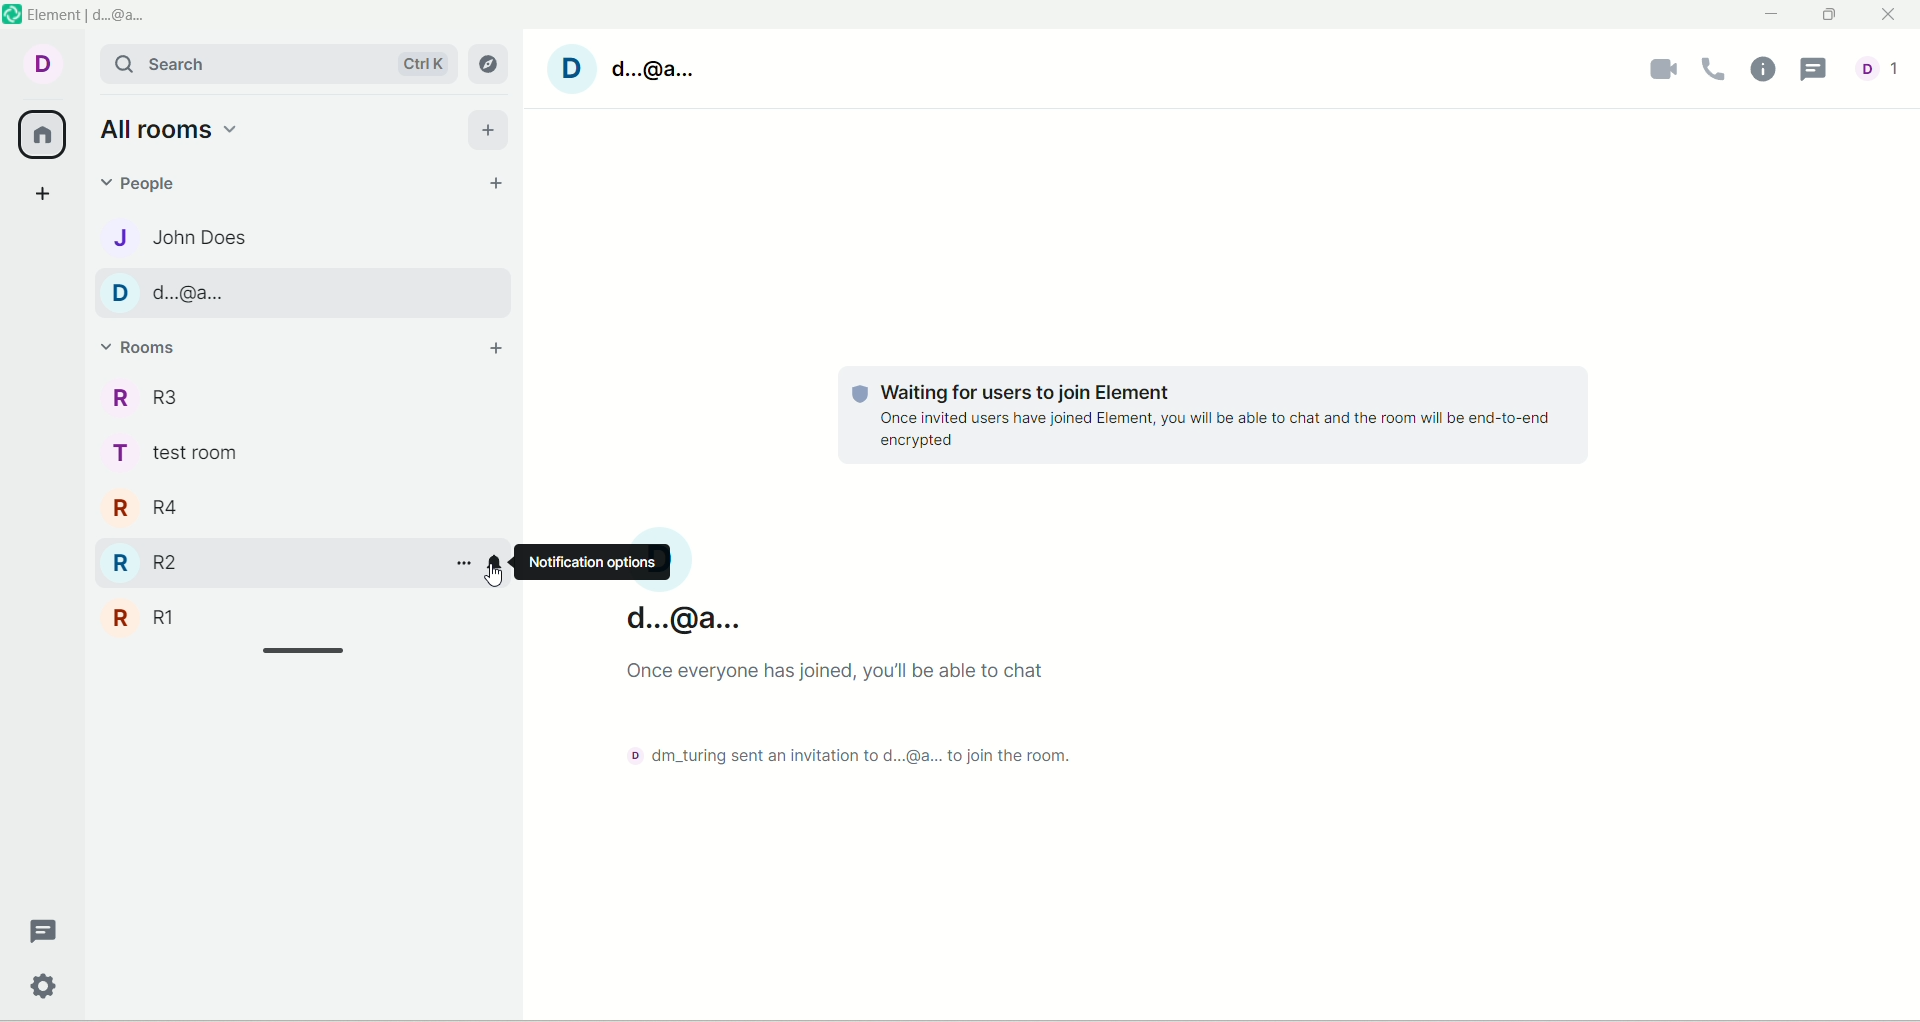 The width and height of the screenshot is (1920, 1022). What do you see at coordinates (187, 456) in the screenshot?
I see `test room` at bounding box center [187, 456].